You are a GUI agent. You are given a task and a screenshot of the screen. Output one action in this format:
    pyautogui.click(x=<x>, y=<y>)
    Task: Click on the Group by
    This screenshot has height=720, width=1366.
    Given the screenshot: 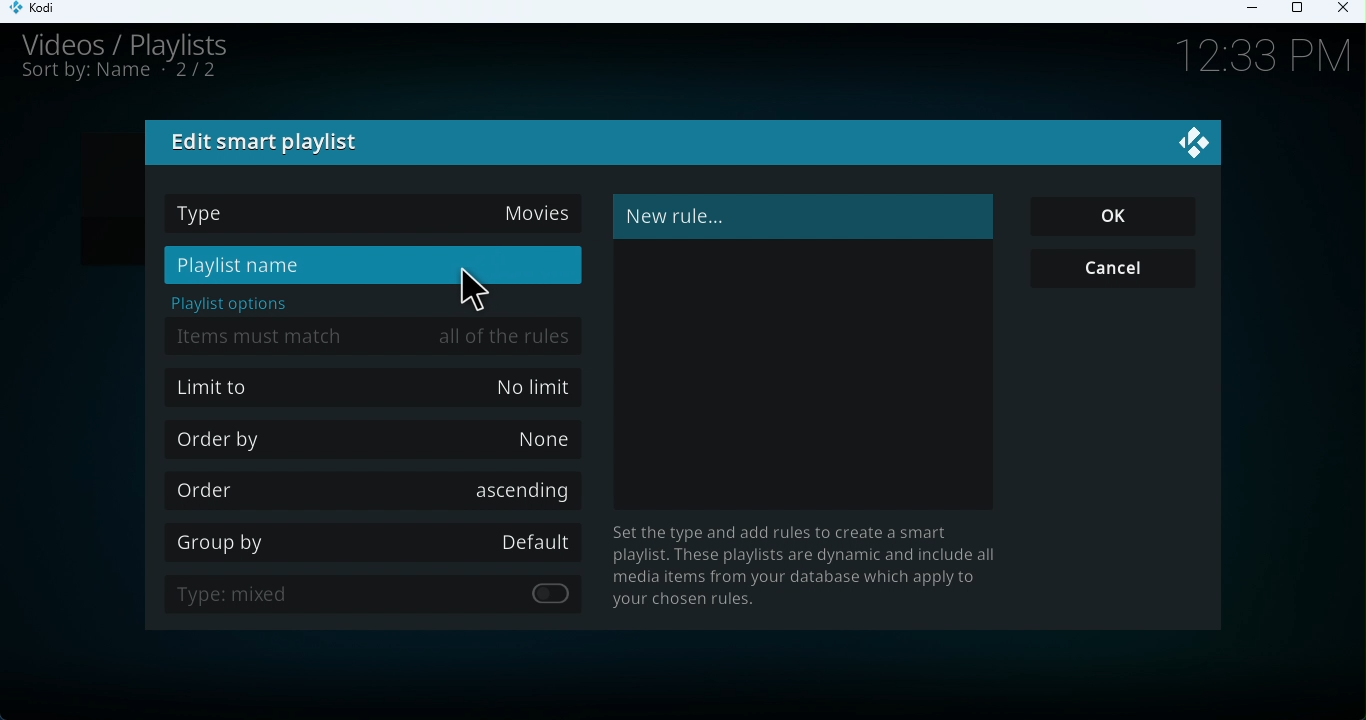 What is the action you would take?
    pyautogui.click(x=378, y=539)
    